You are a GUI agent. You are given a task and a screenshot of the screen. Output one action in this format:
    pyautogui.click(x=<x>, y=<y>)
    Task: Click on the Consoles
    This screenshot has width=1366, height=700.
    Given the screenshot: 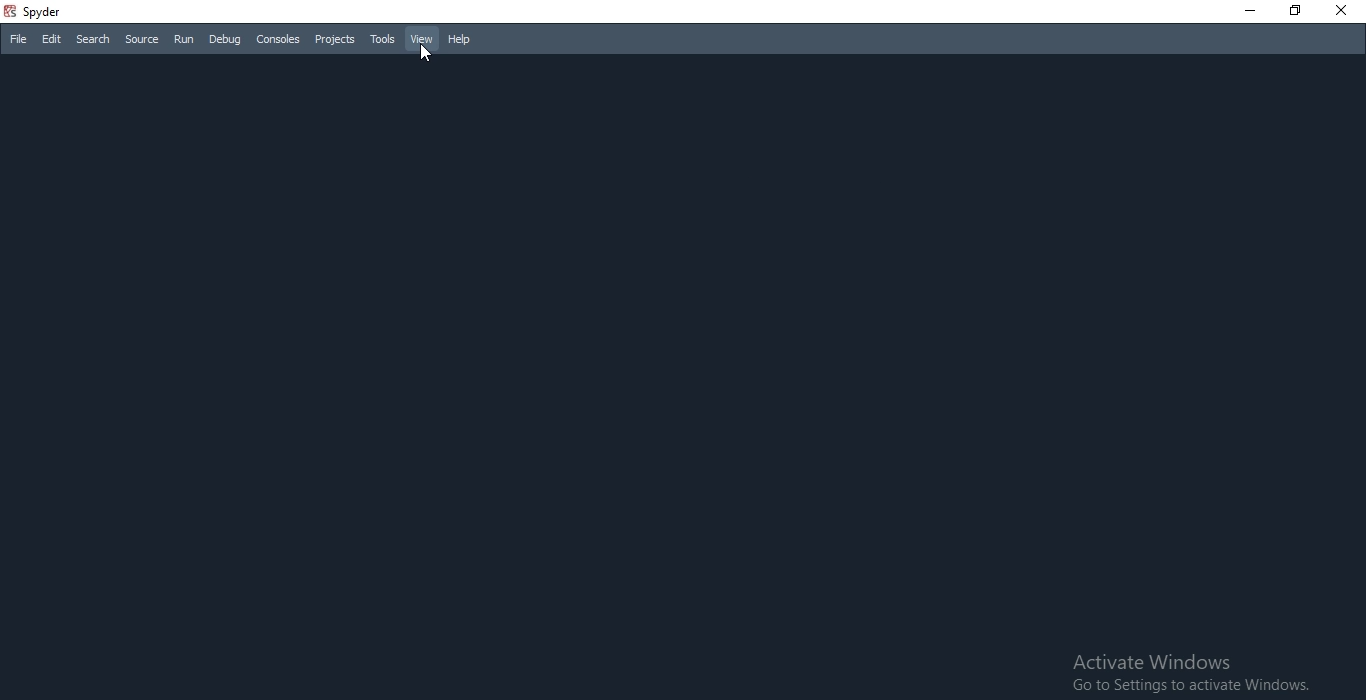 What is the action you would take?
    pyautogui.click(x=280, y=40)
    